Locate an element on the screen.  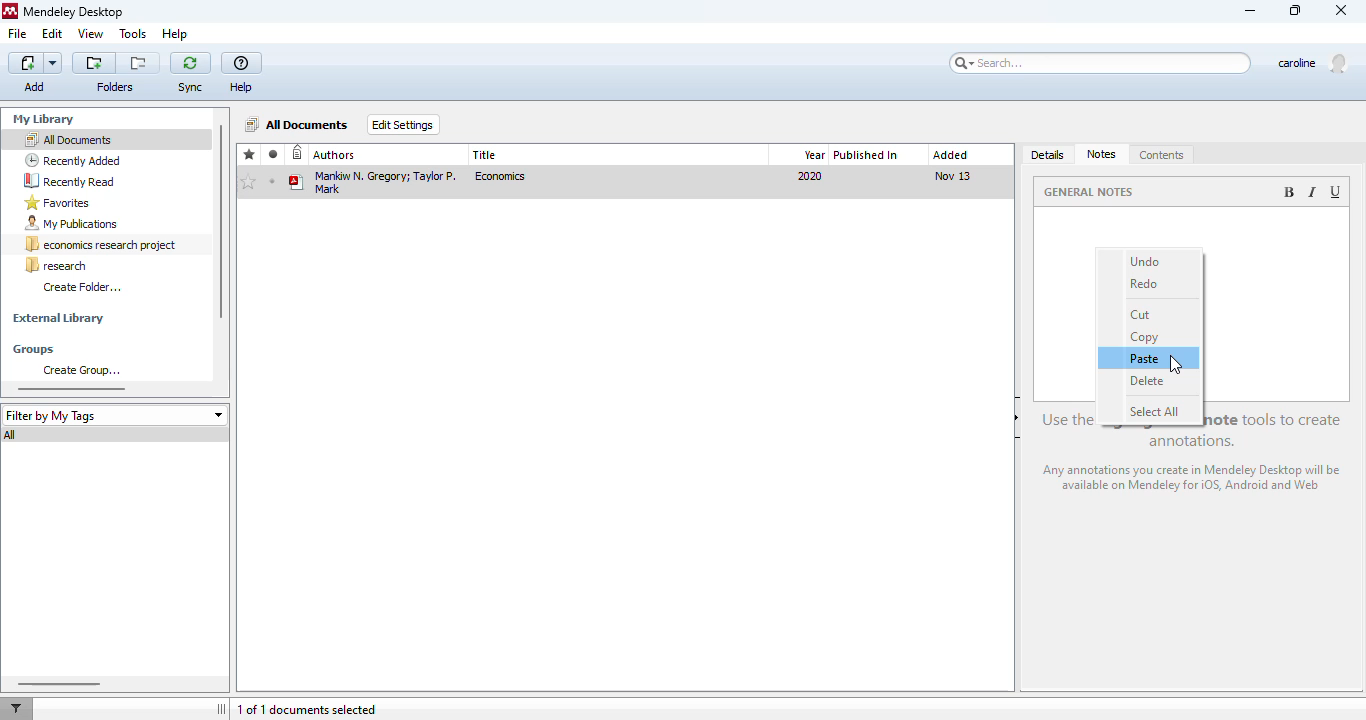
create folder is located at coordinates (82, 286).